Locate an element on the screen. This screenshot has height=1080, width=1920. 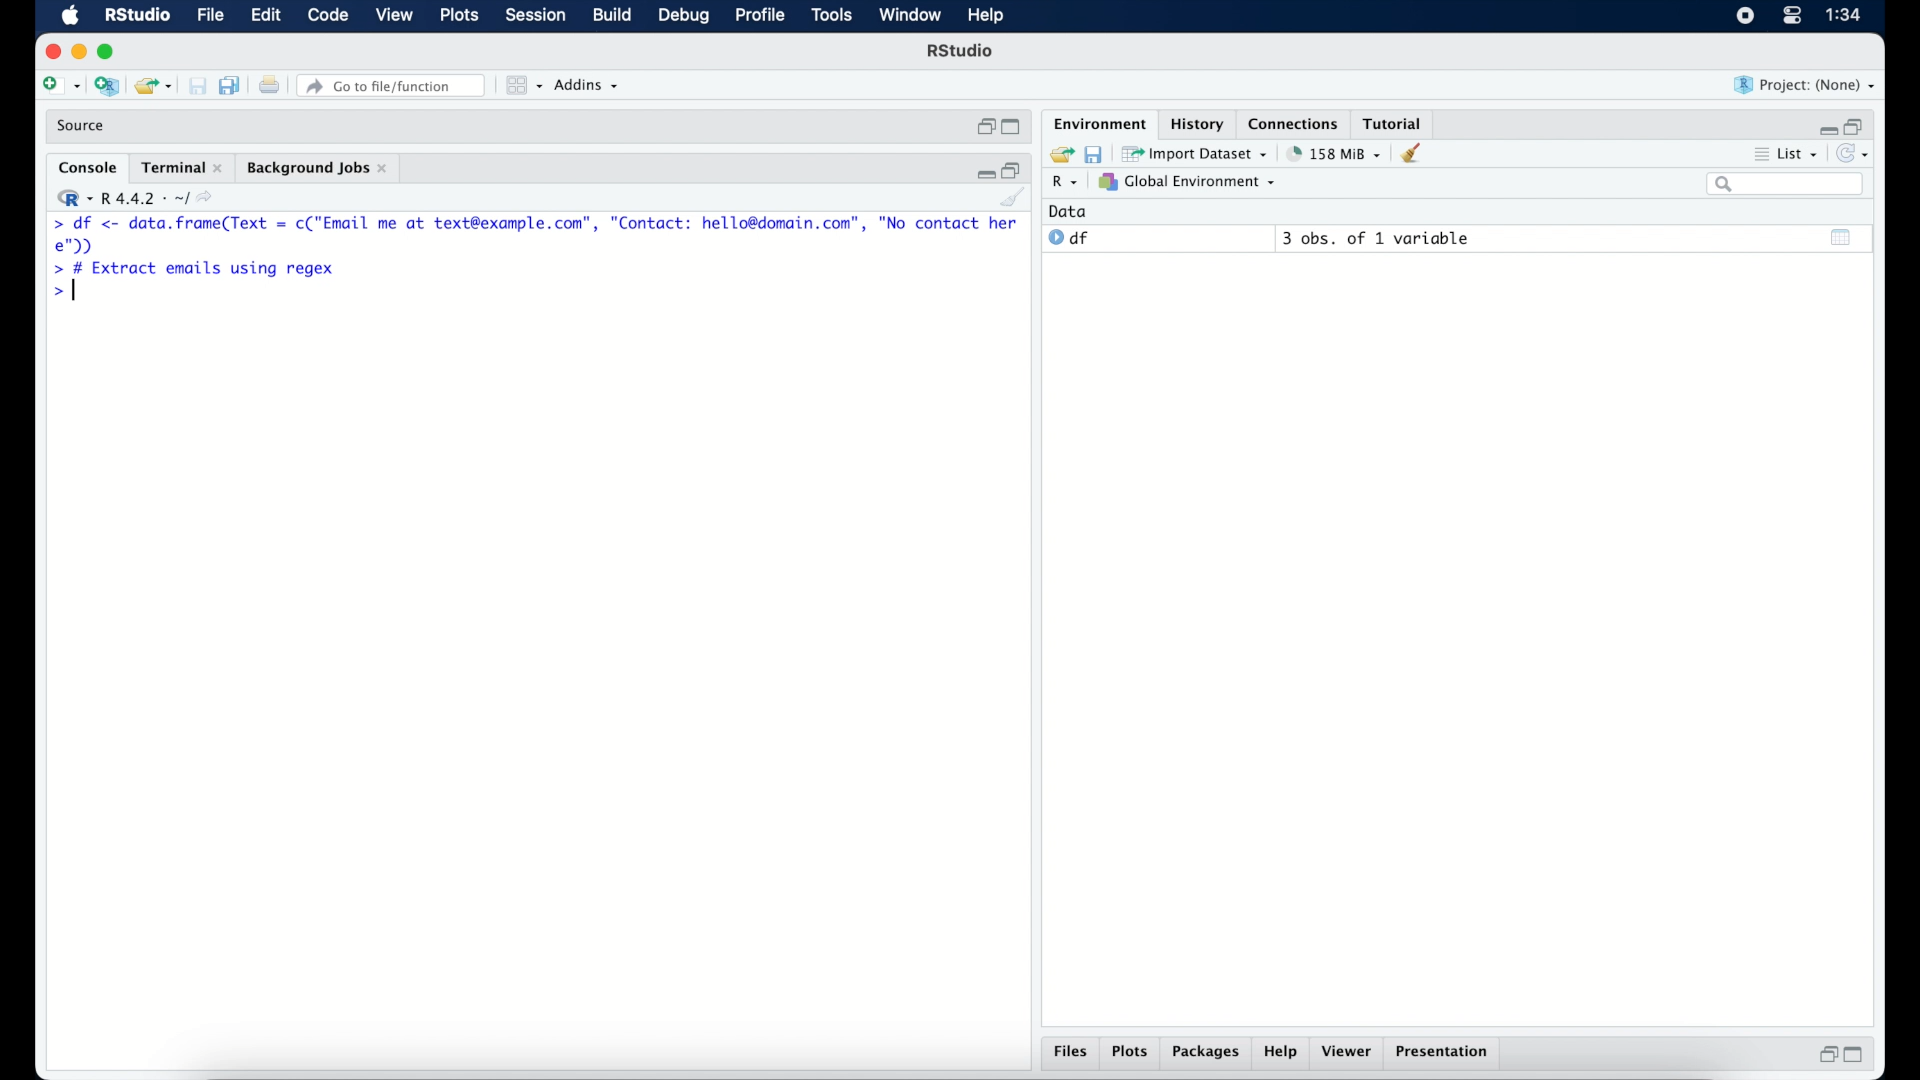
clear console is located at coordinates (1415, 154).